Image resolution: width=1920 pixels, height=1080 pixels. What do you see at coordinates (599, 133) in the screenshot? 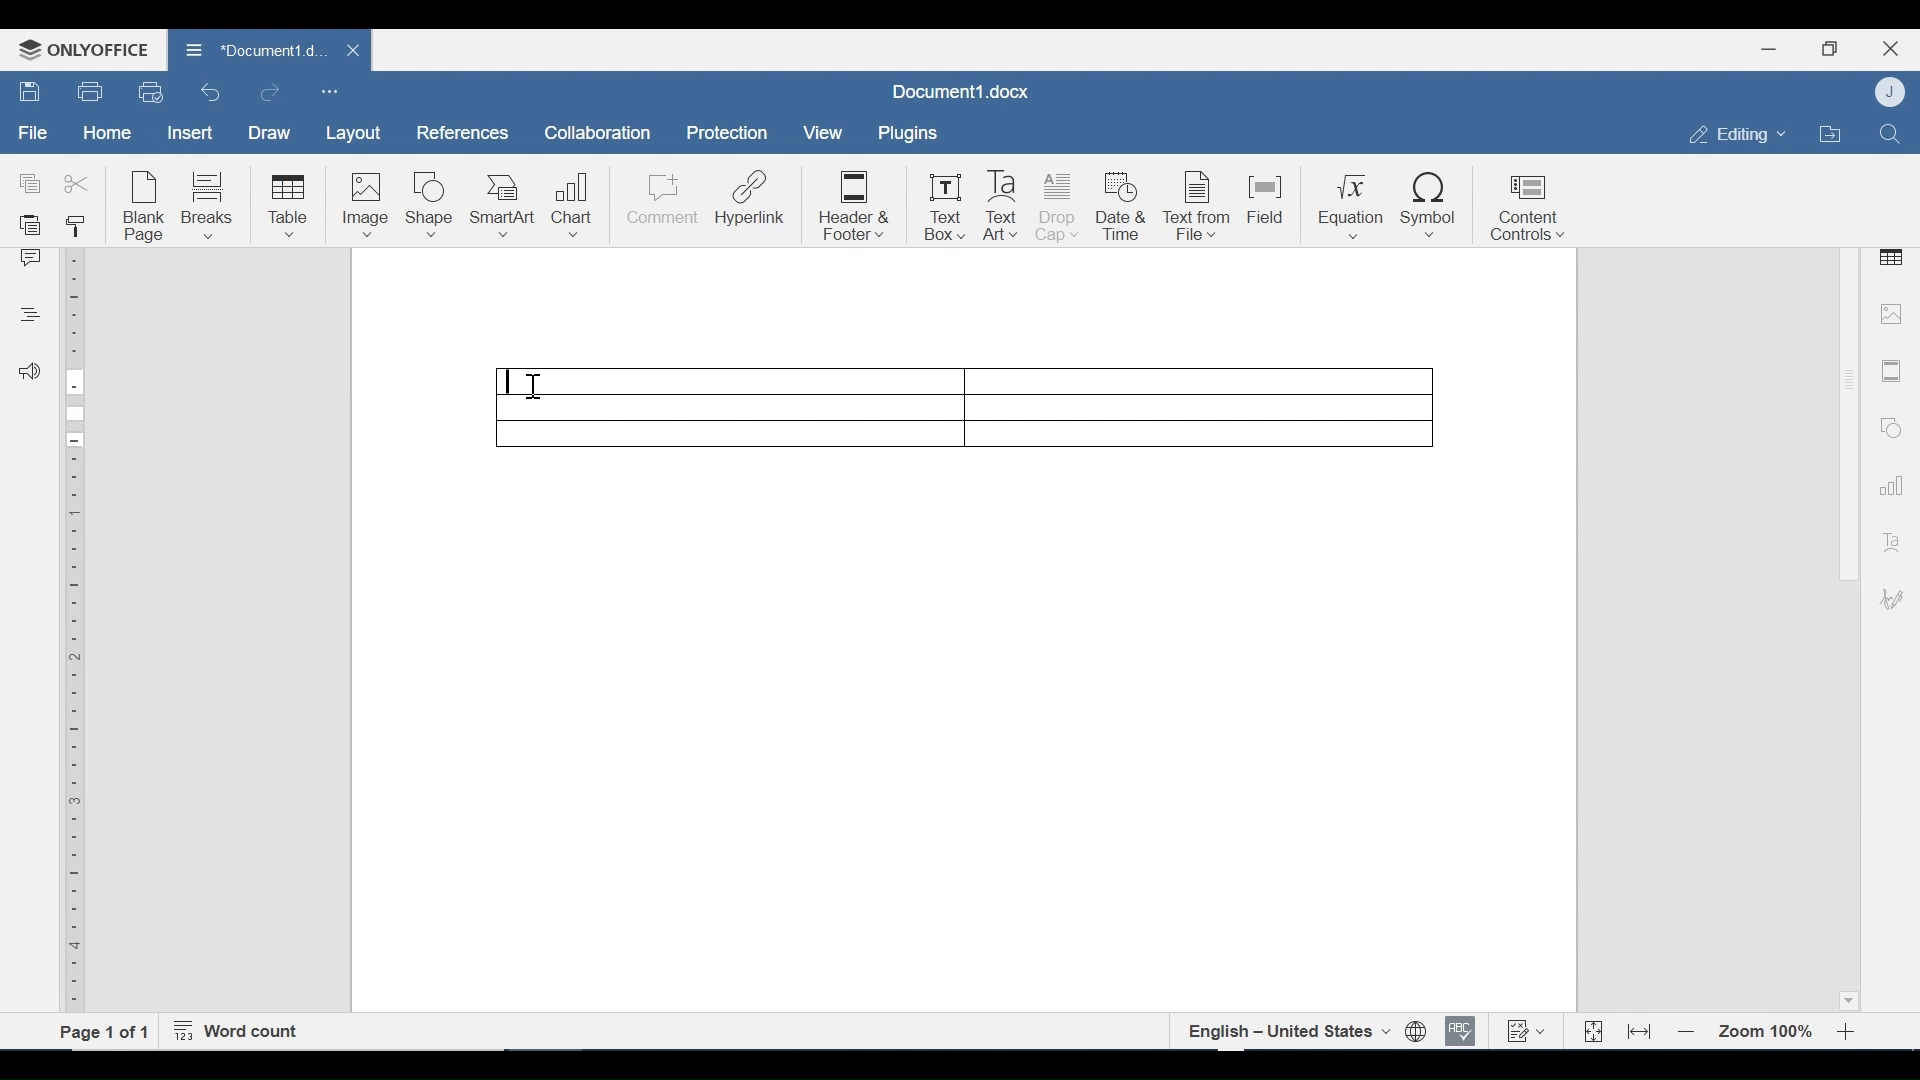
I see `Collaboration` at bounding box center [599, 133].